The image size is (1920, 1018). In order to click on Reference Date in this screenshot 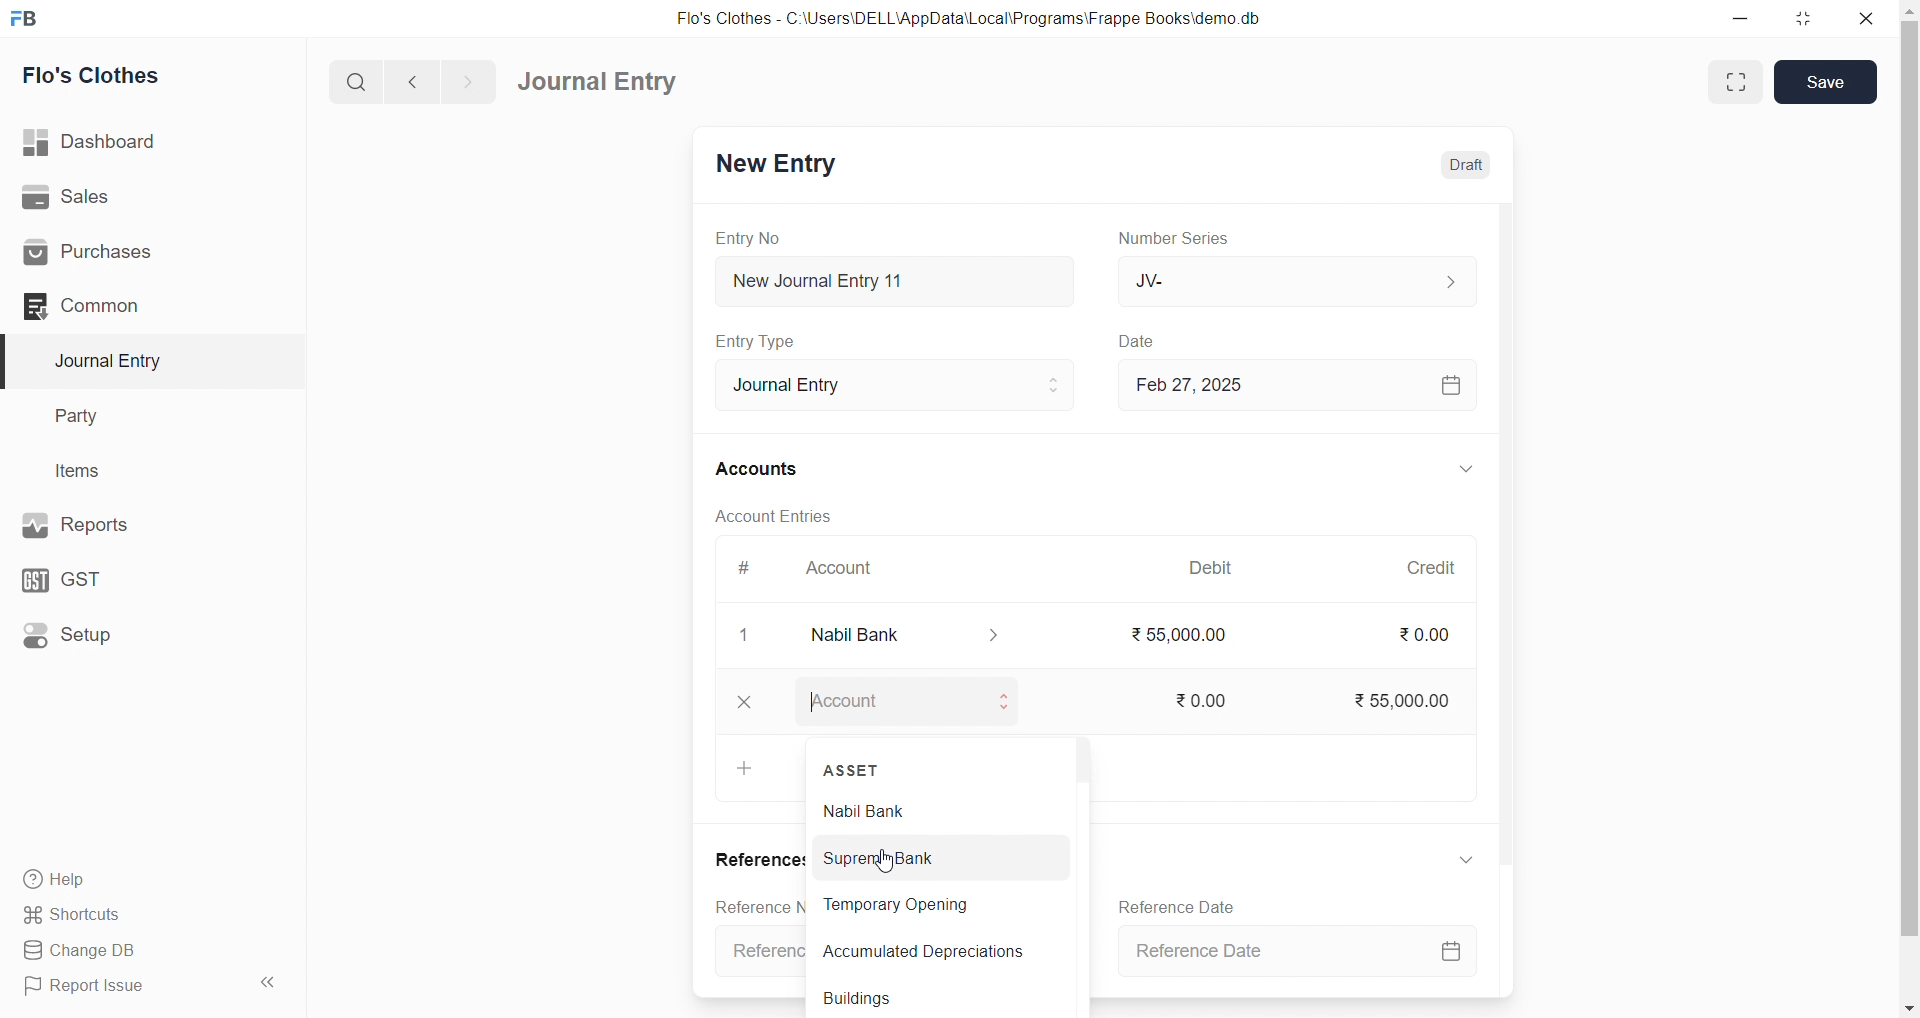, I will do `click(1303, 953)`.